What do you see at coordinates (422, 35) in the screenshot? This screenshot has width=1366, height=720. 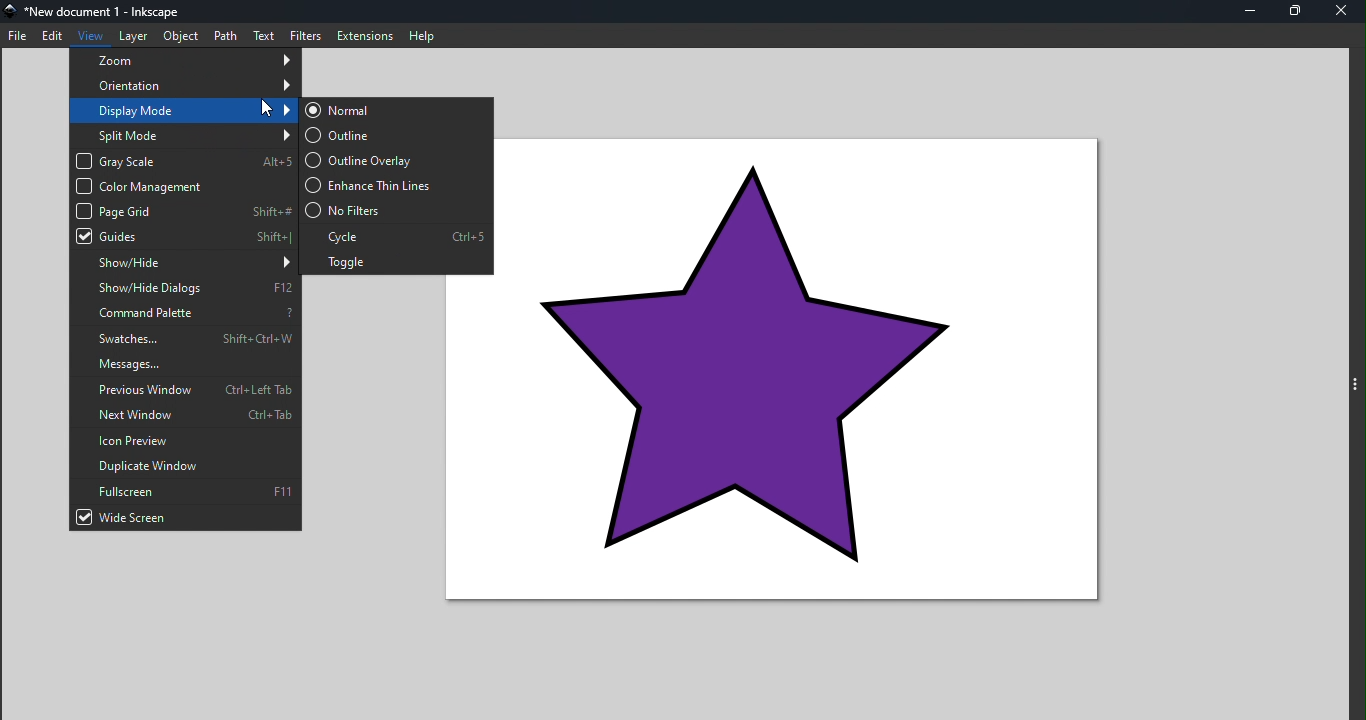 I see `Help` at bounding box center [422, 35].